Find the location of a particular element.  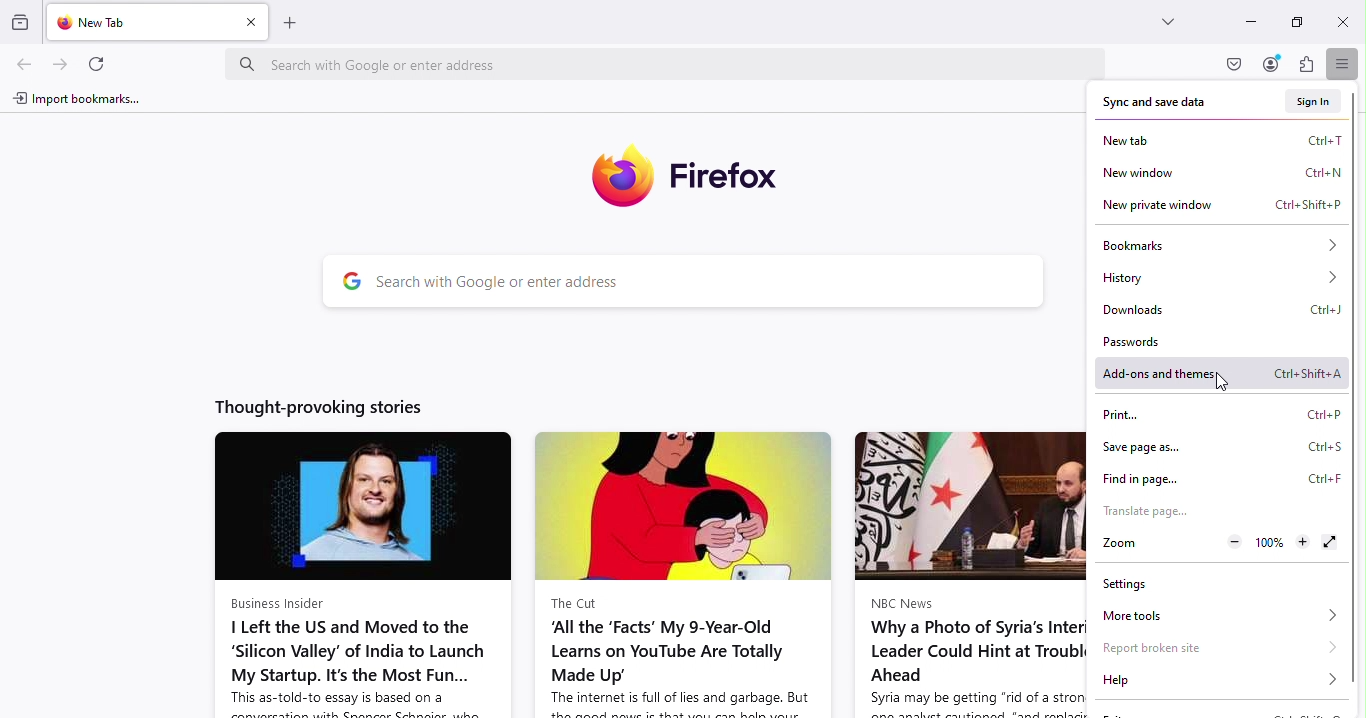

Display the window in full screen is located at coordinates (1334, 545).